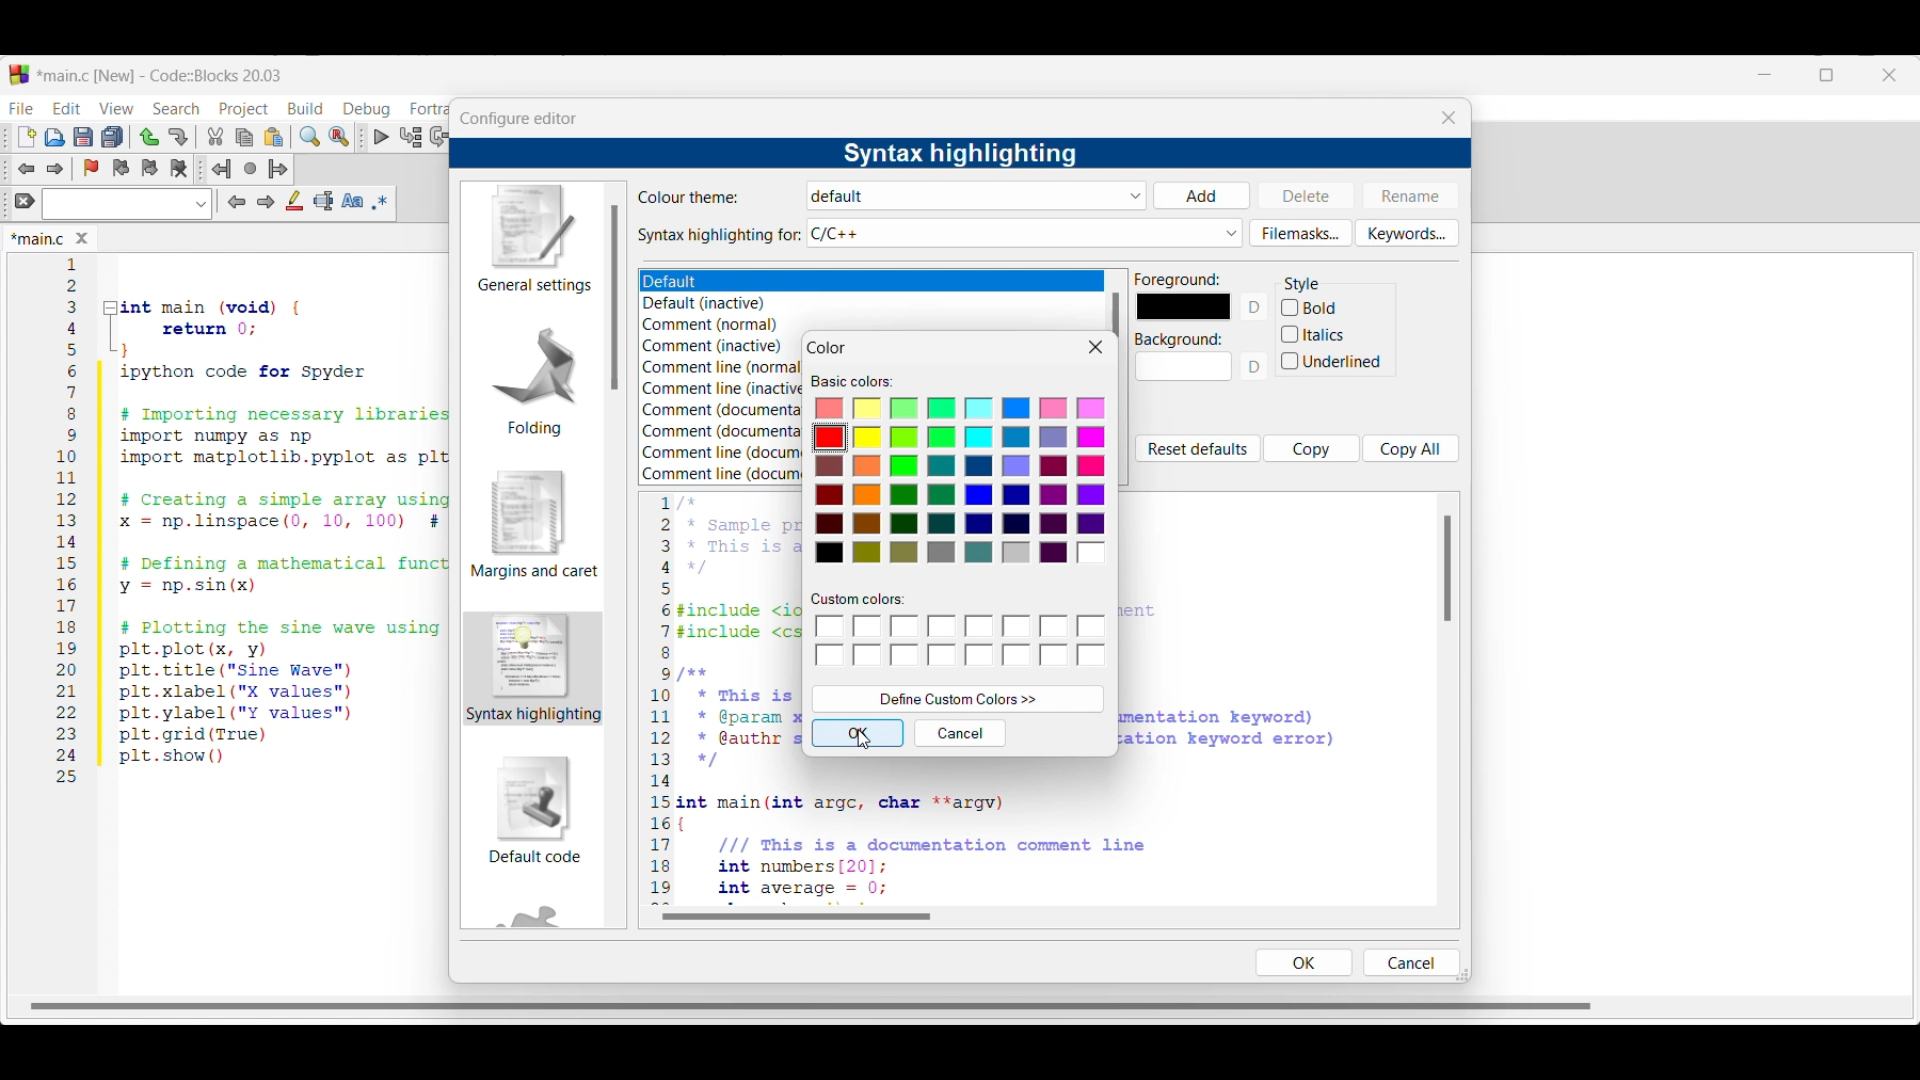 This screenshot has height=1080, width=1920. What do you see at coordinates (149, 137) in the screenshot?
I see `Undo` at bounding box center [149, 137].